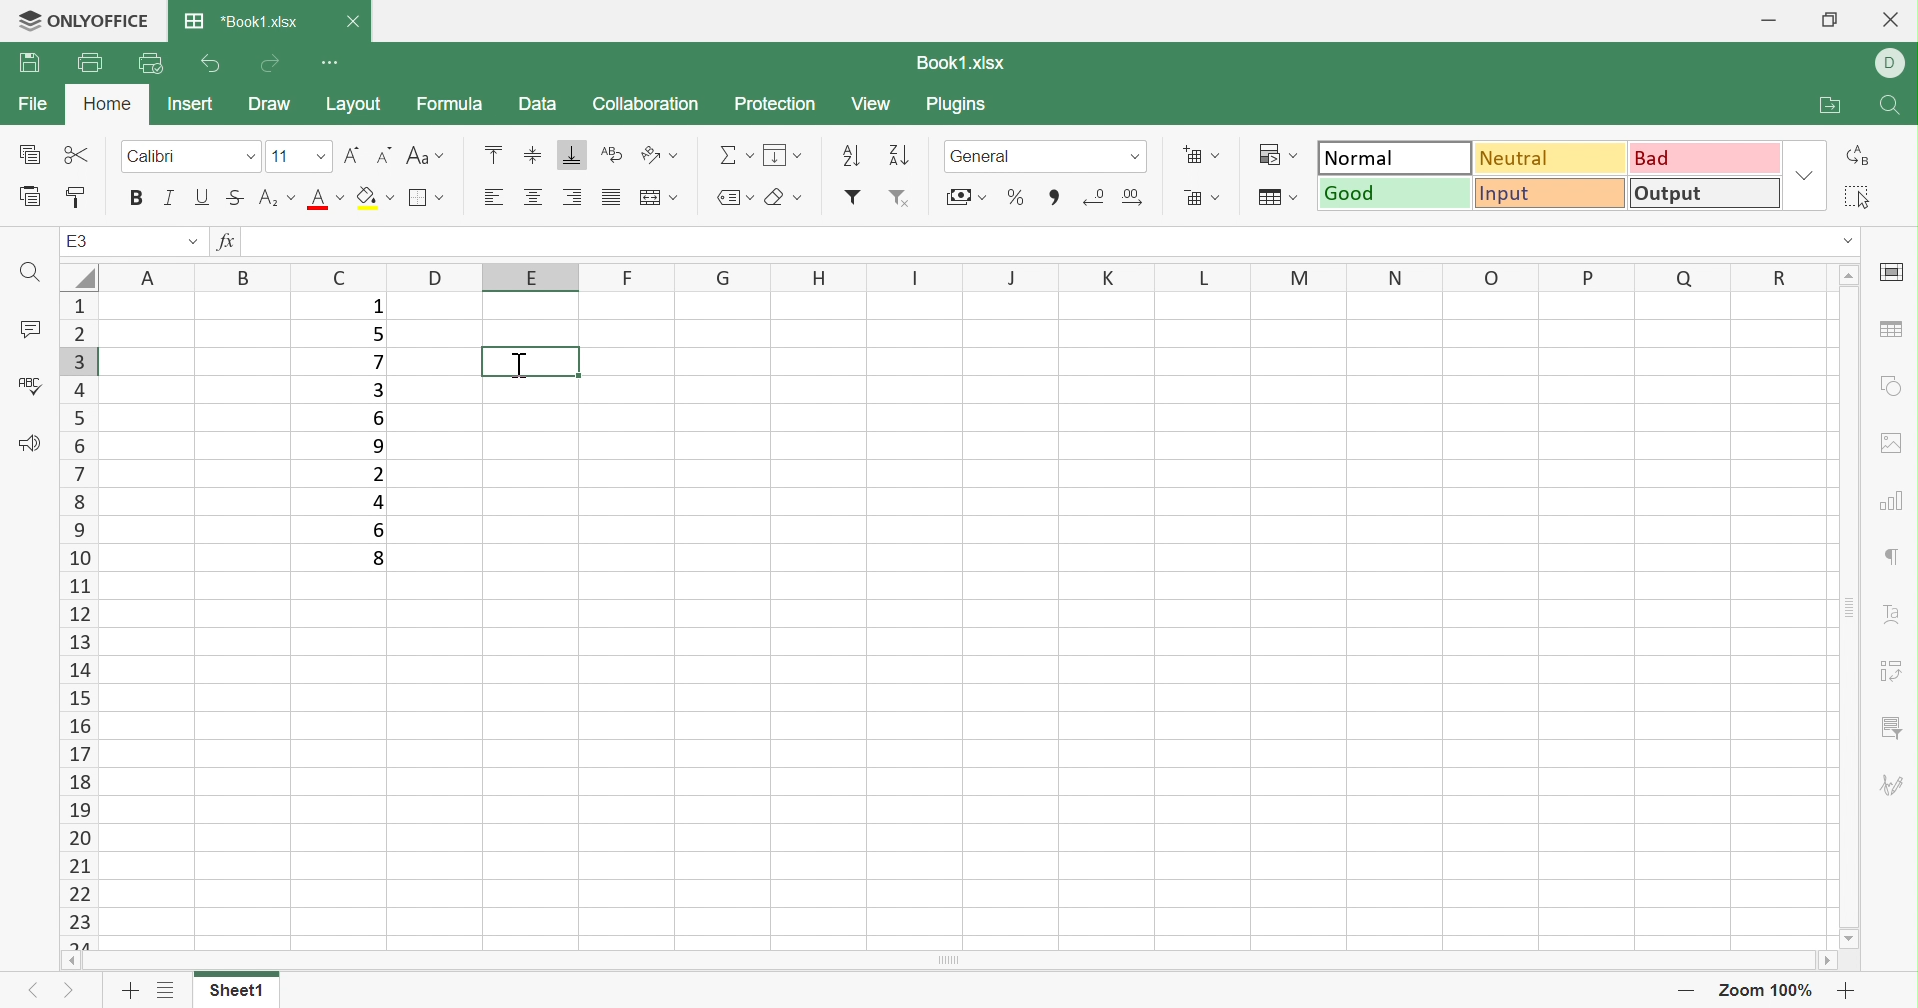 This screenshot has height=1008, width=1918. I want to click on Previous, so click(33, 990).